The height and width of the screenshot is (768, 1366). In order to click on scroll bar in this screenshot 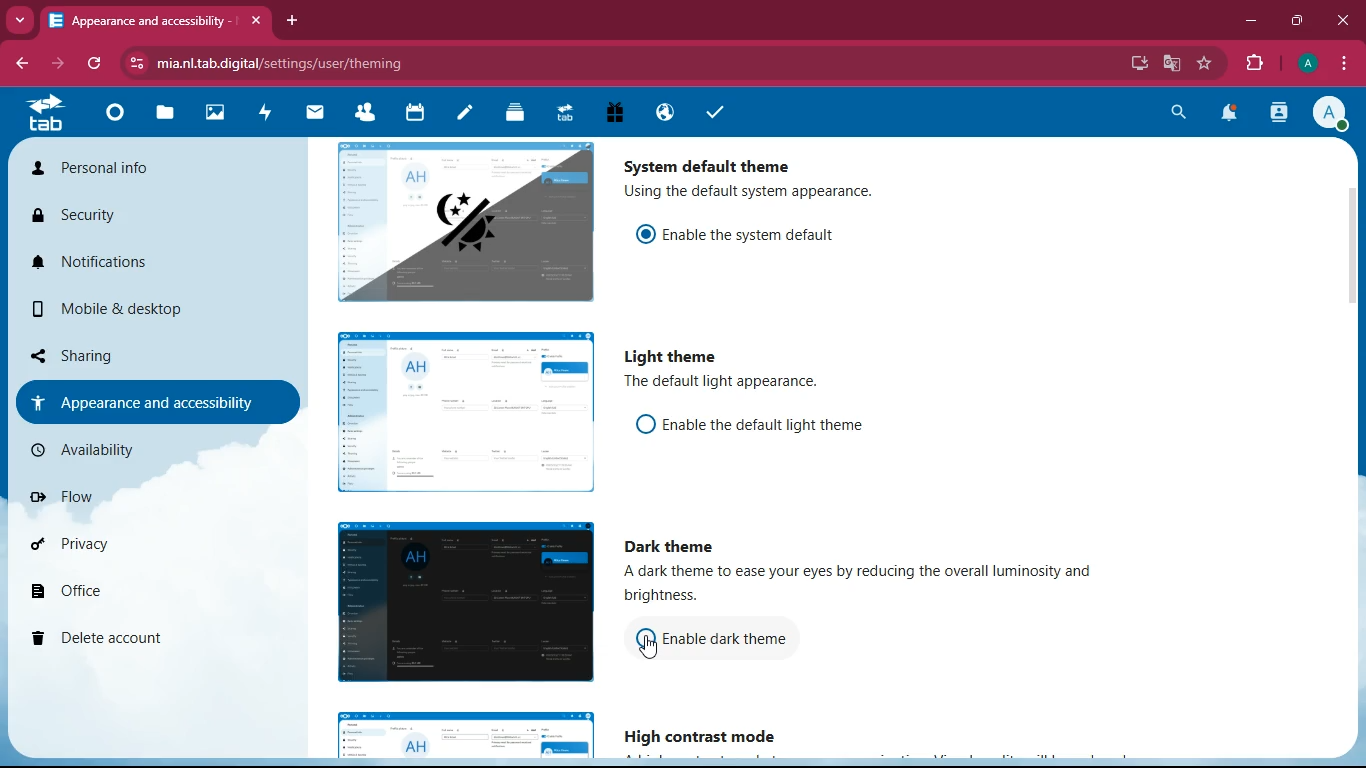, I will do `click(1354, 340)`.